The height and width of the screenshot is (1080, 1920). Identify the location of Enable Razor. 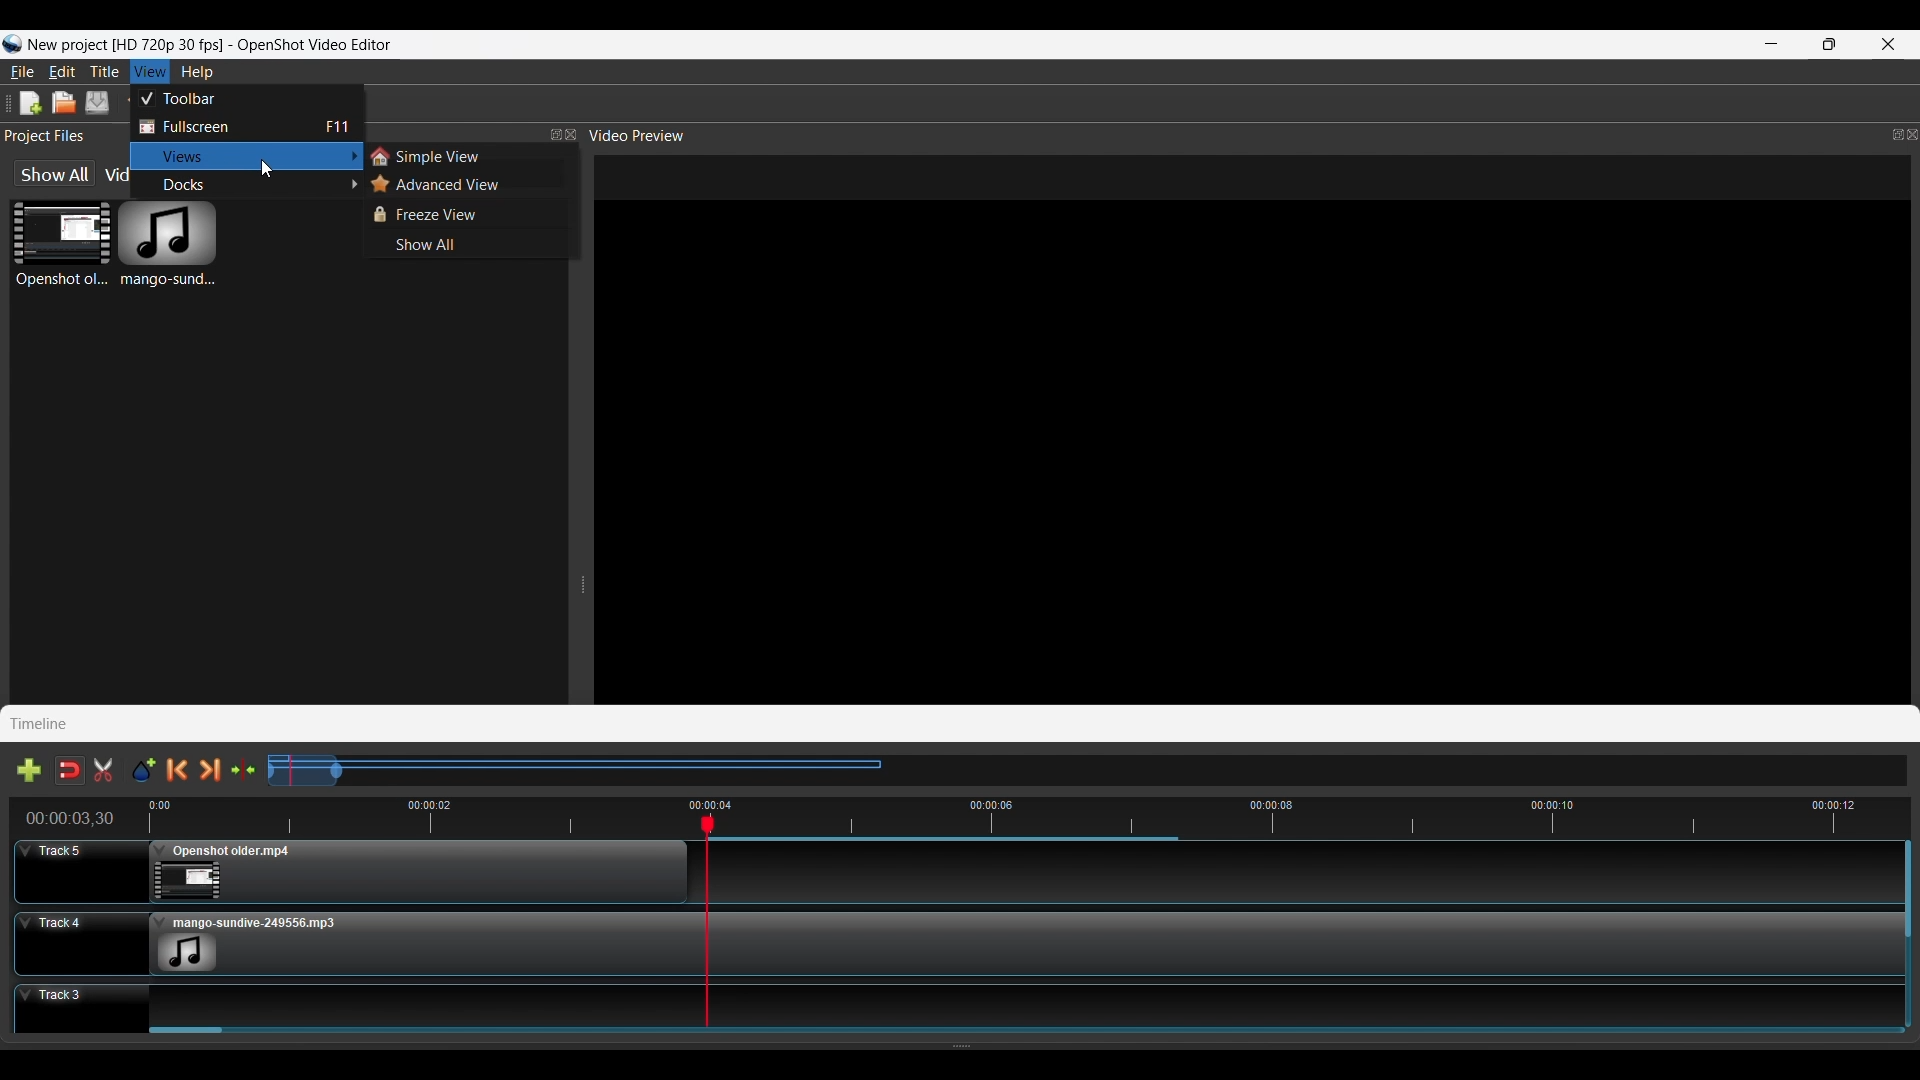
(105, 769).